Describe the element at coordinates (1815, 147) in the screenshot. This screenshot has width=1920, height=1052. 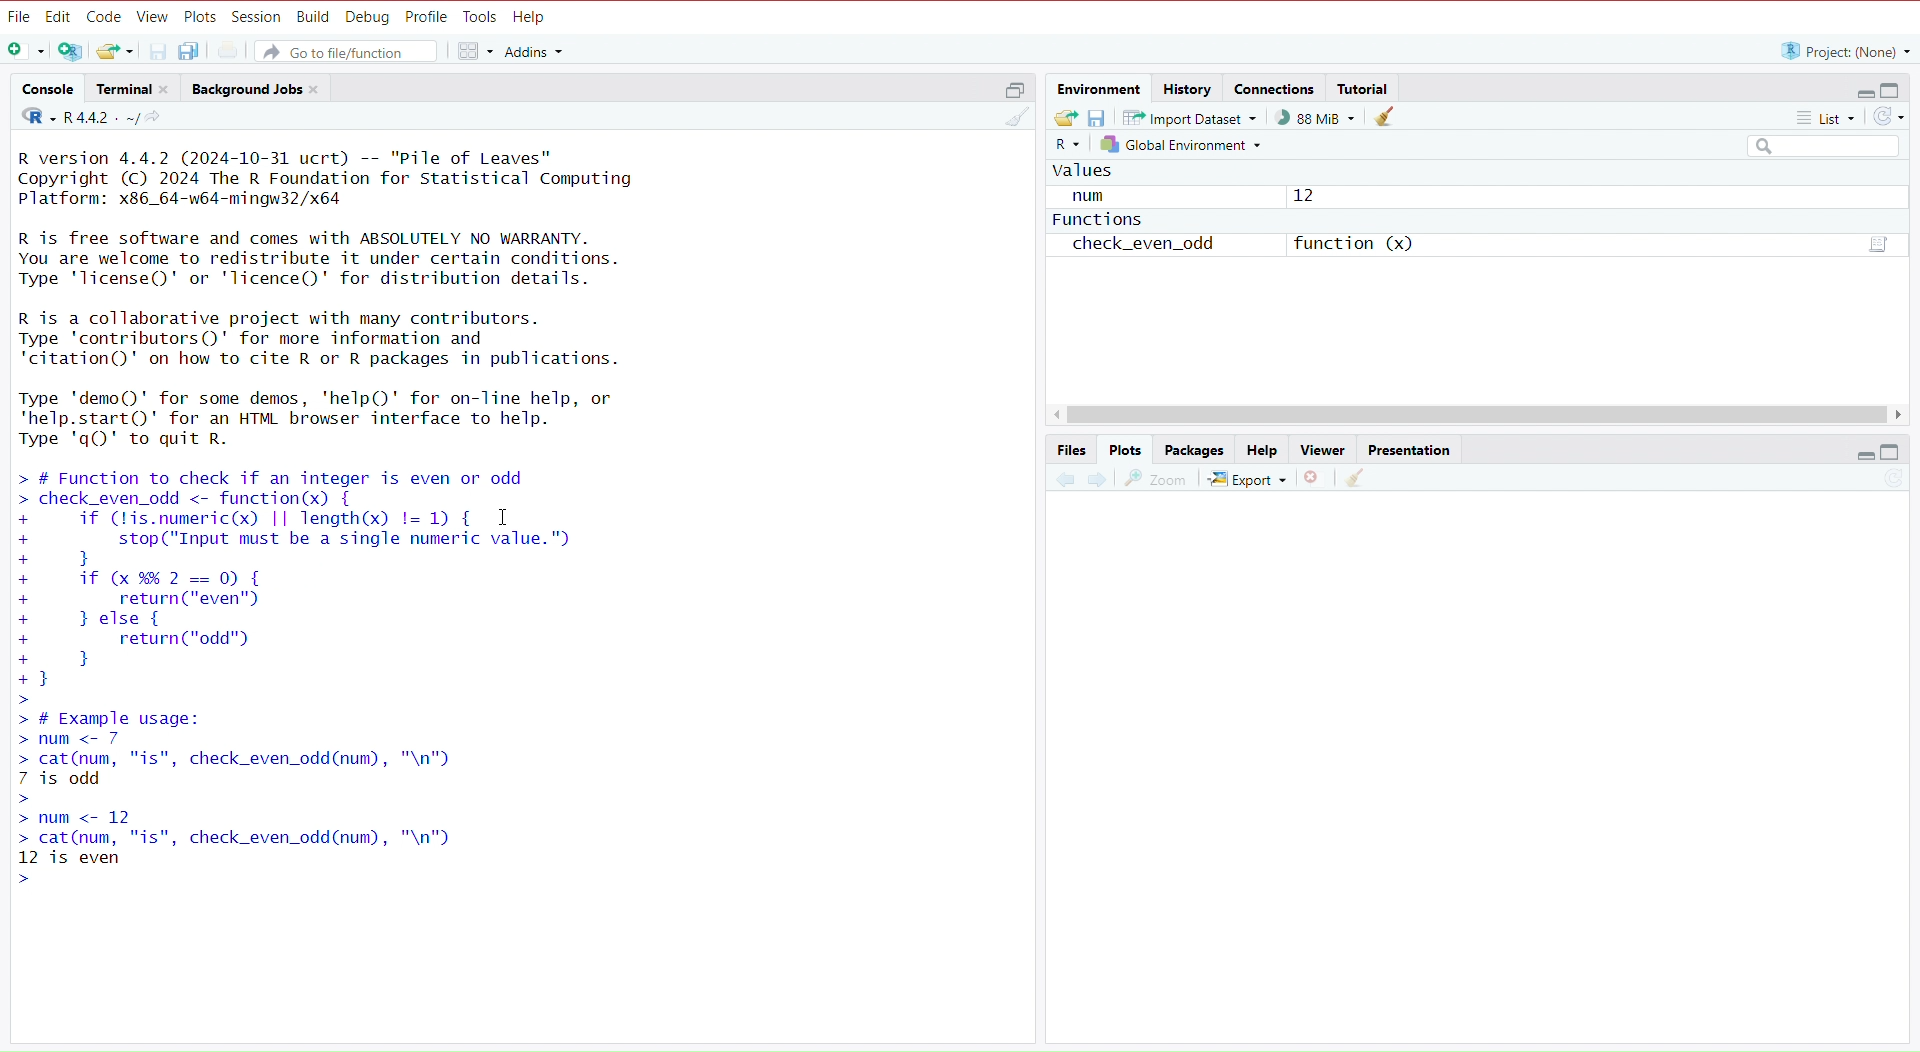
I see `search` at that location.